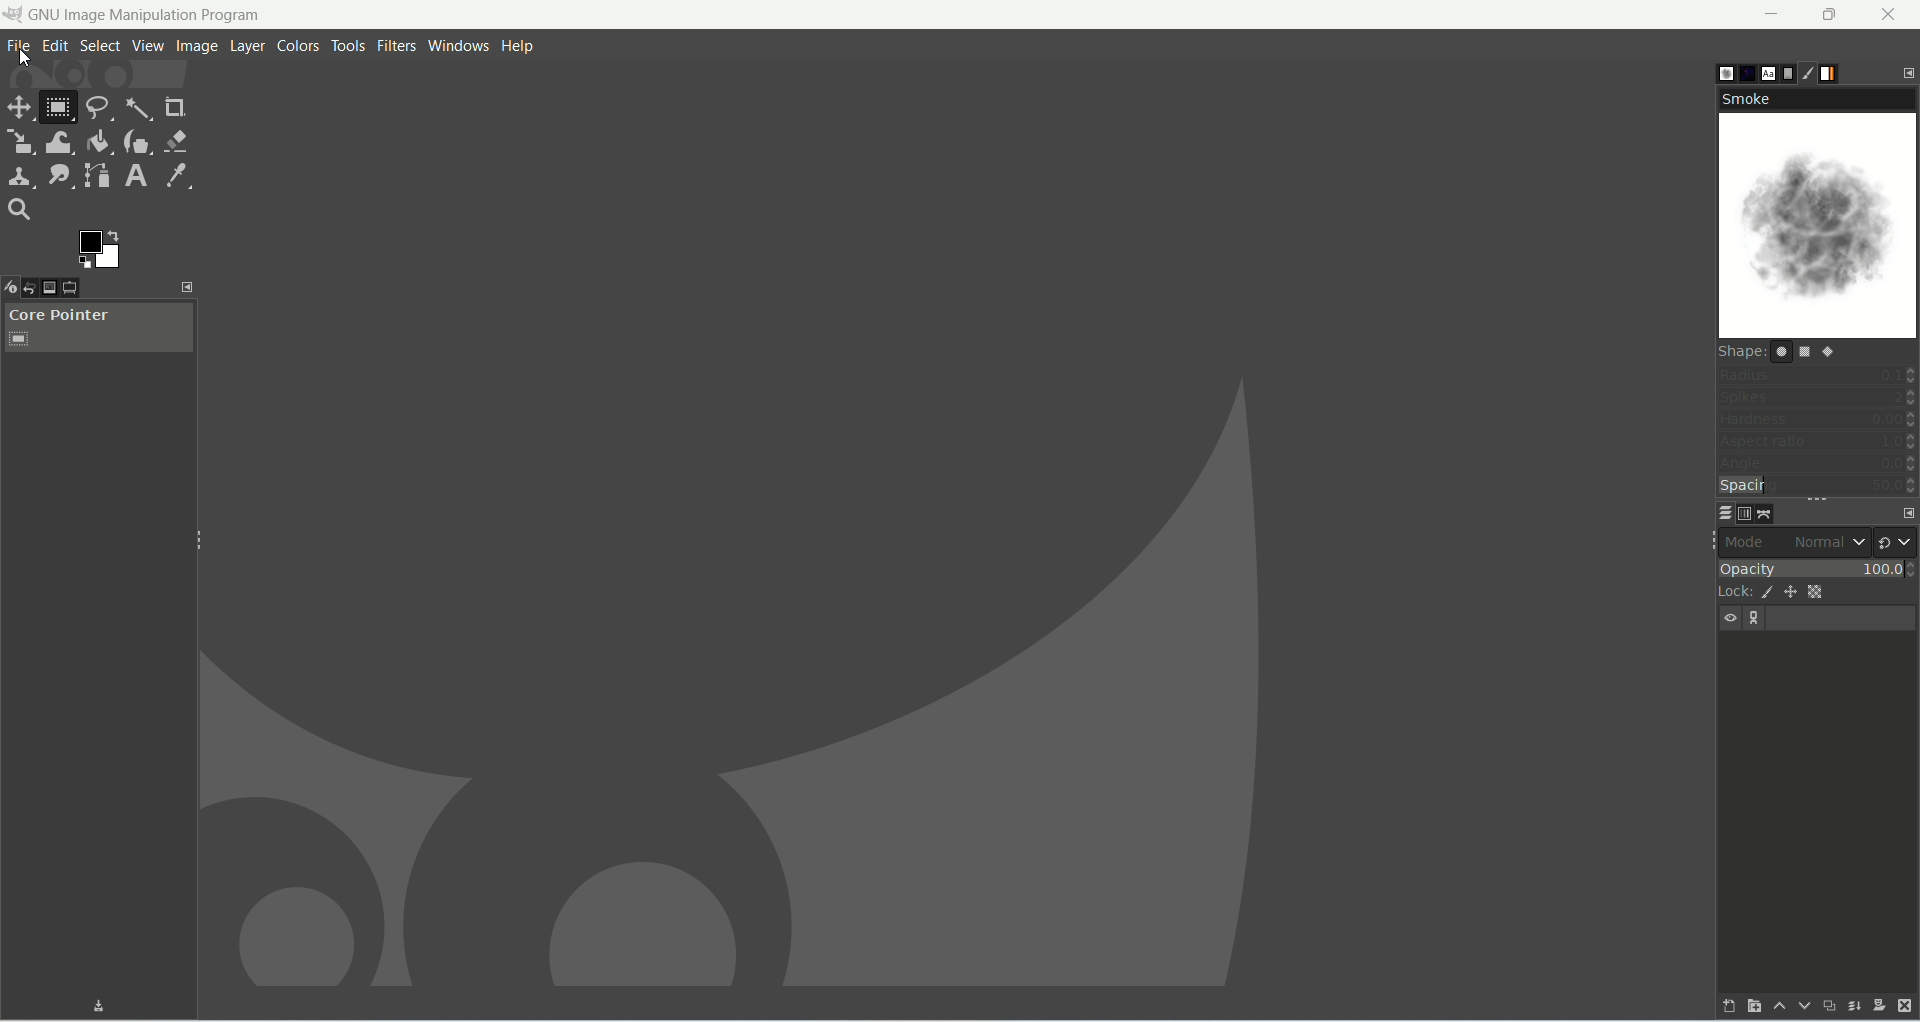 The image size is (1920, 1022). Describe the element at coordinates (1879, 1004) in the screenshot. I see `add a mask` at that location.